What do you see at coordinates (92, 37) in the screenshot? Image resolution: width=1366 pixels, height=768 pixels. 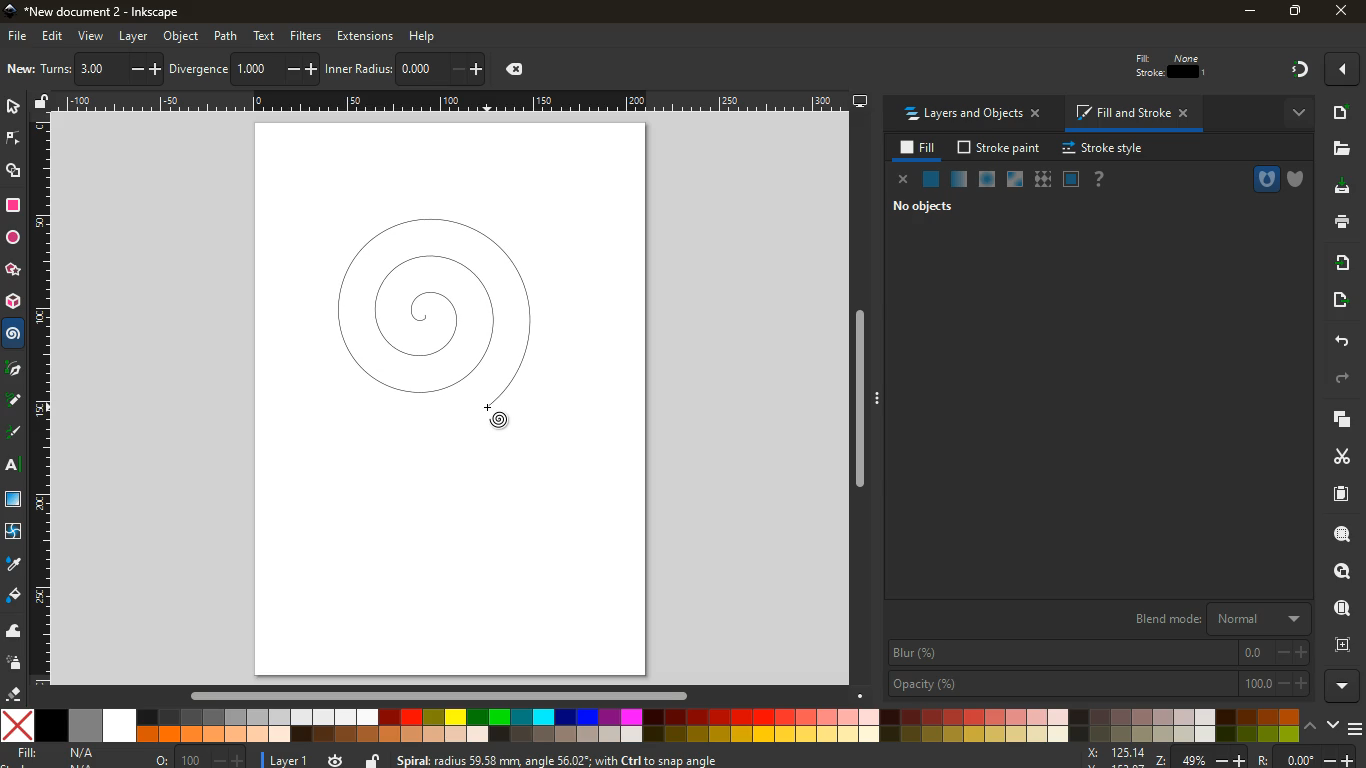 I see `view` at bounding box center [92, 37].